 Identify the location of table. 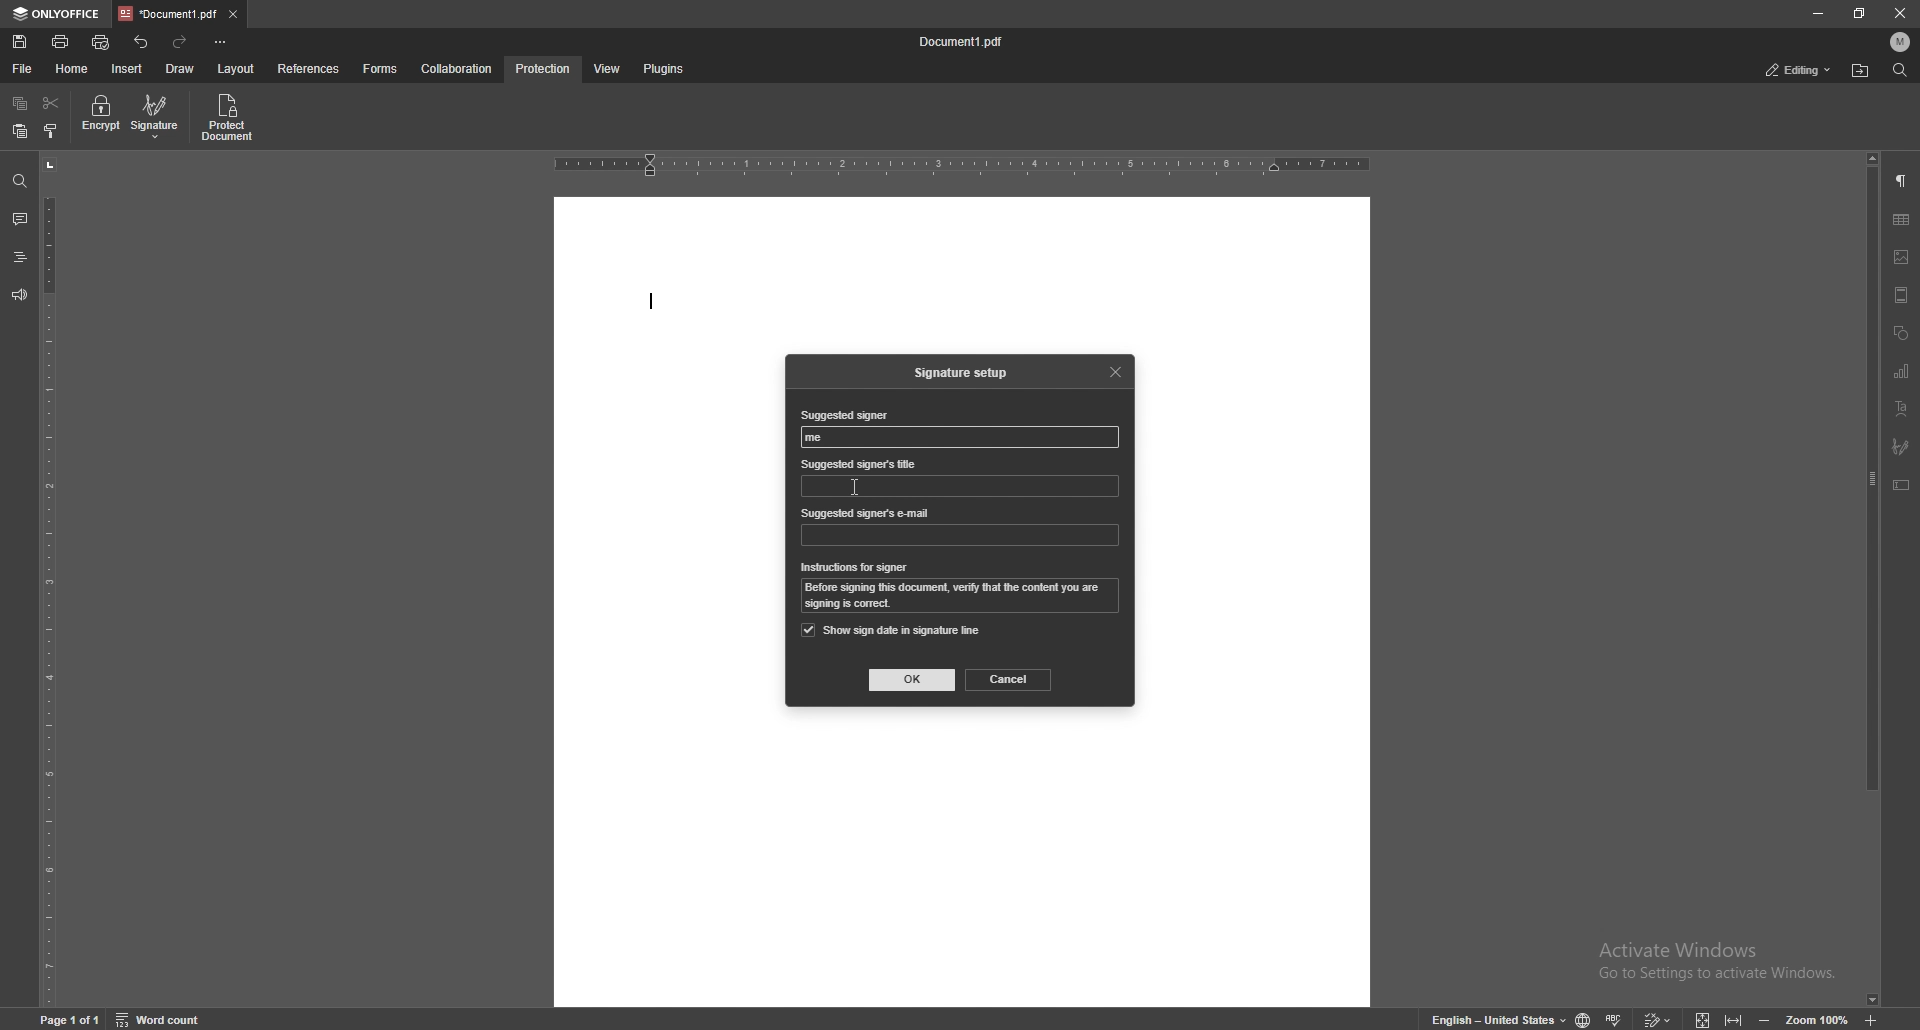
(1901, 220).